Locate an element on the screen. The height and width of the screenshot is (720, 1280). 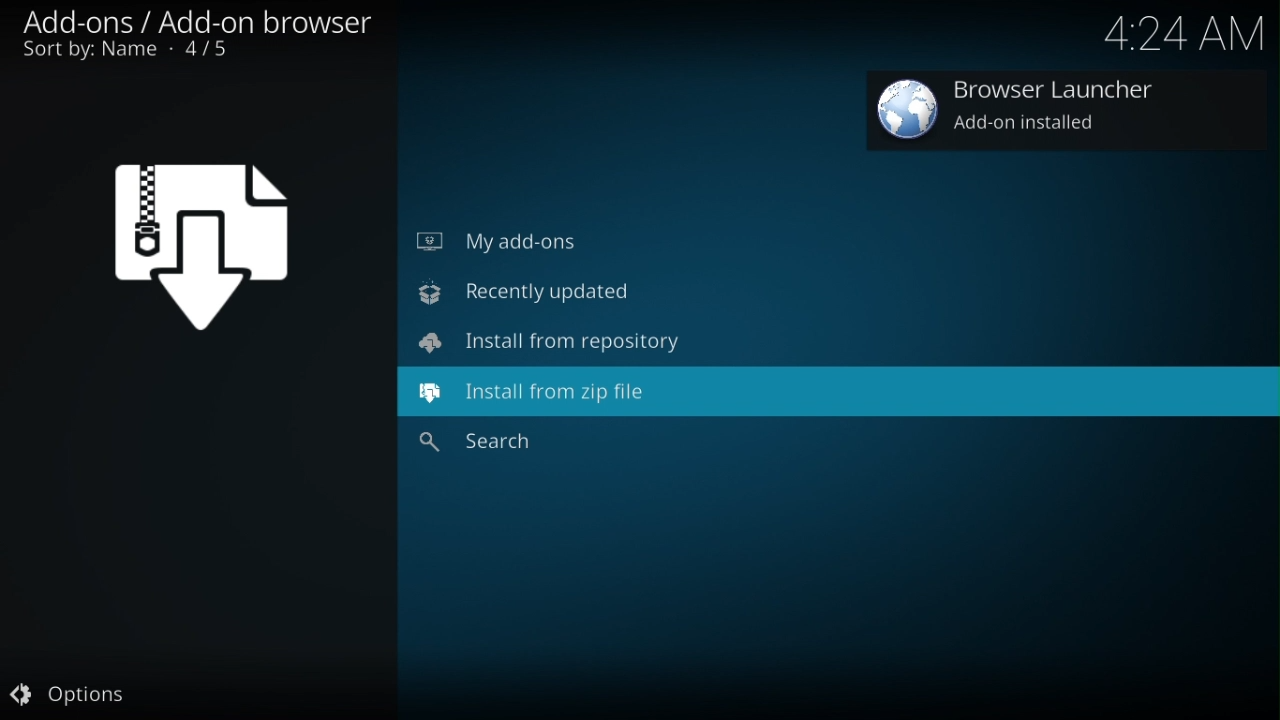
recently updated is located at coordinates (528, 293).